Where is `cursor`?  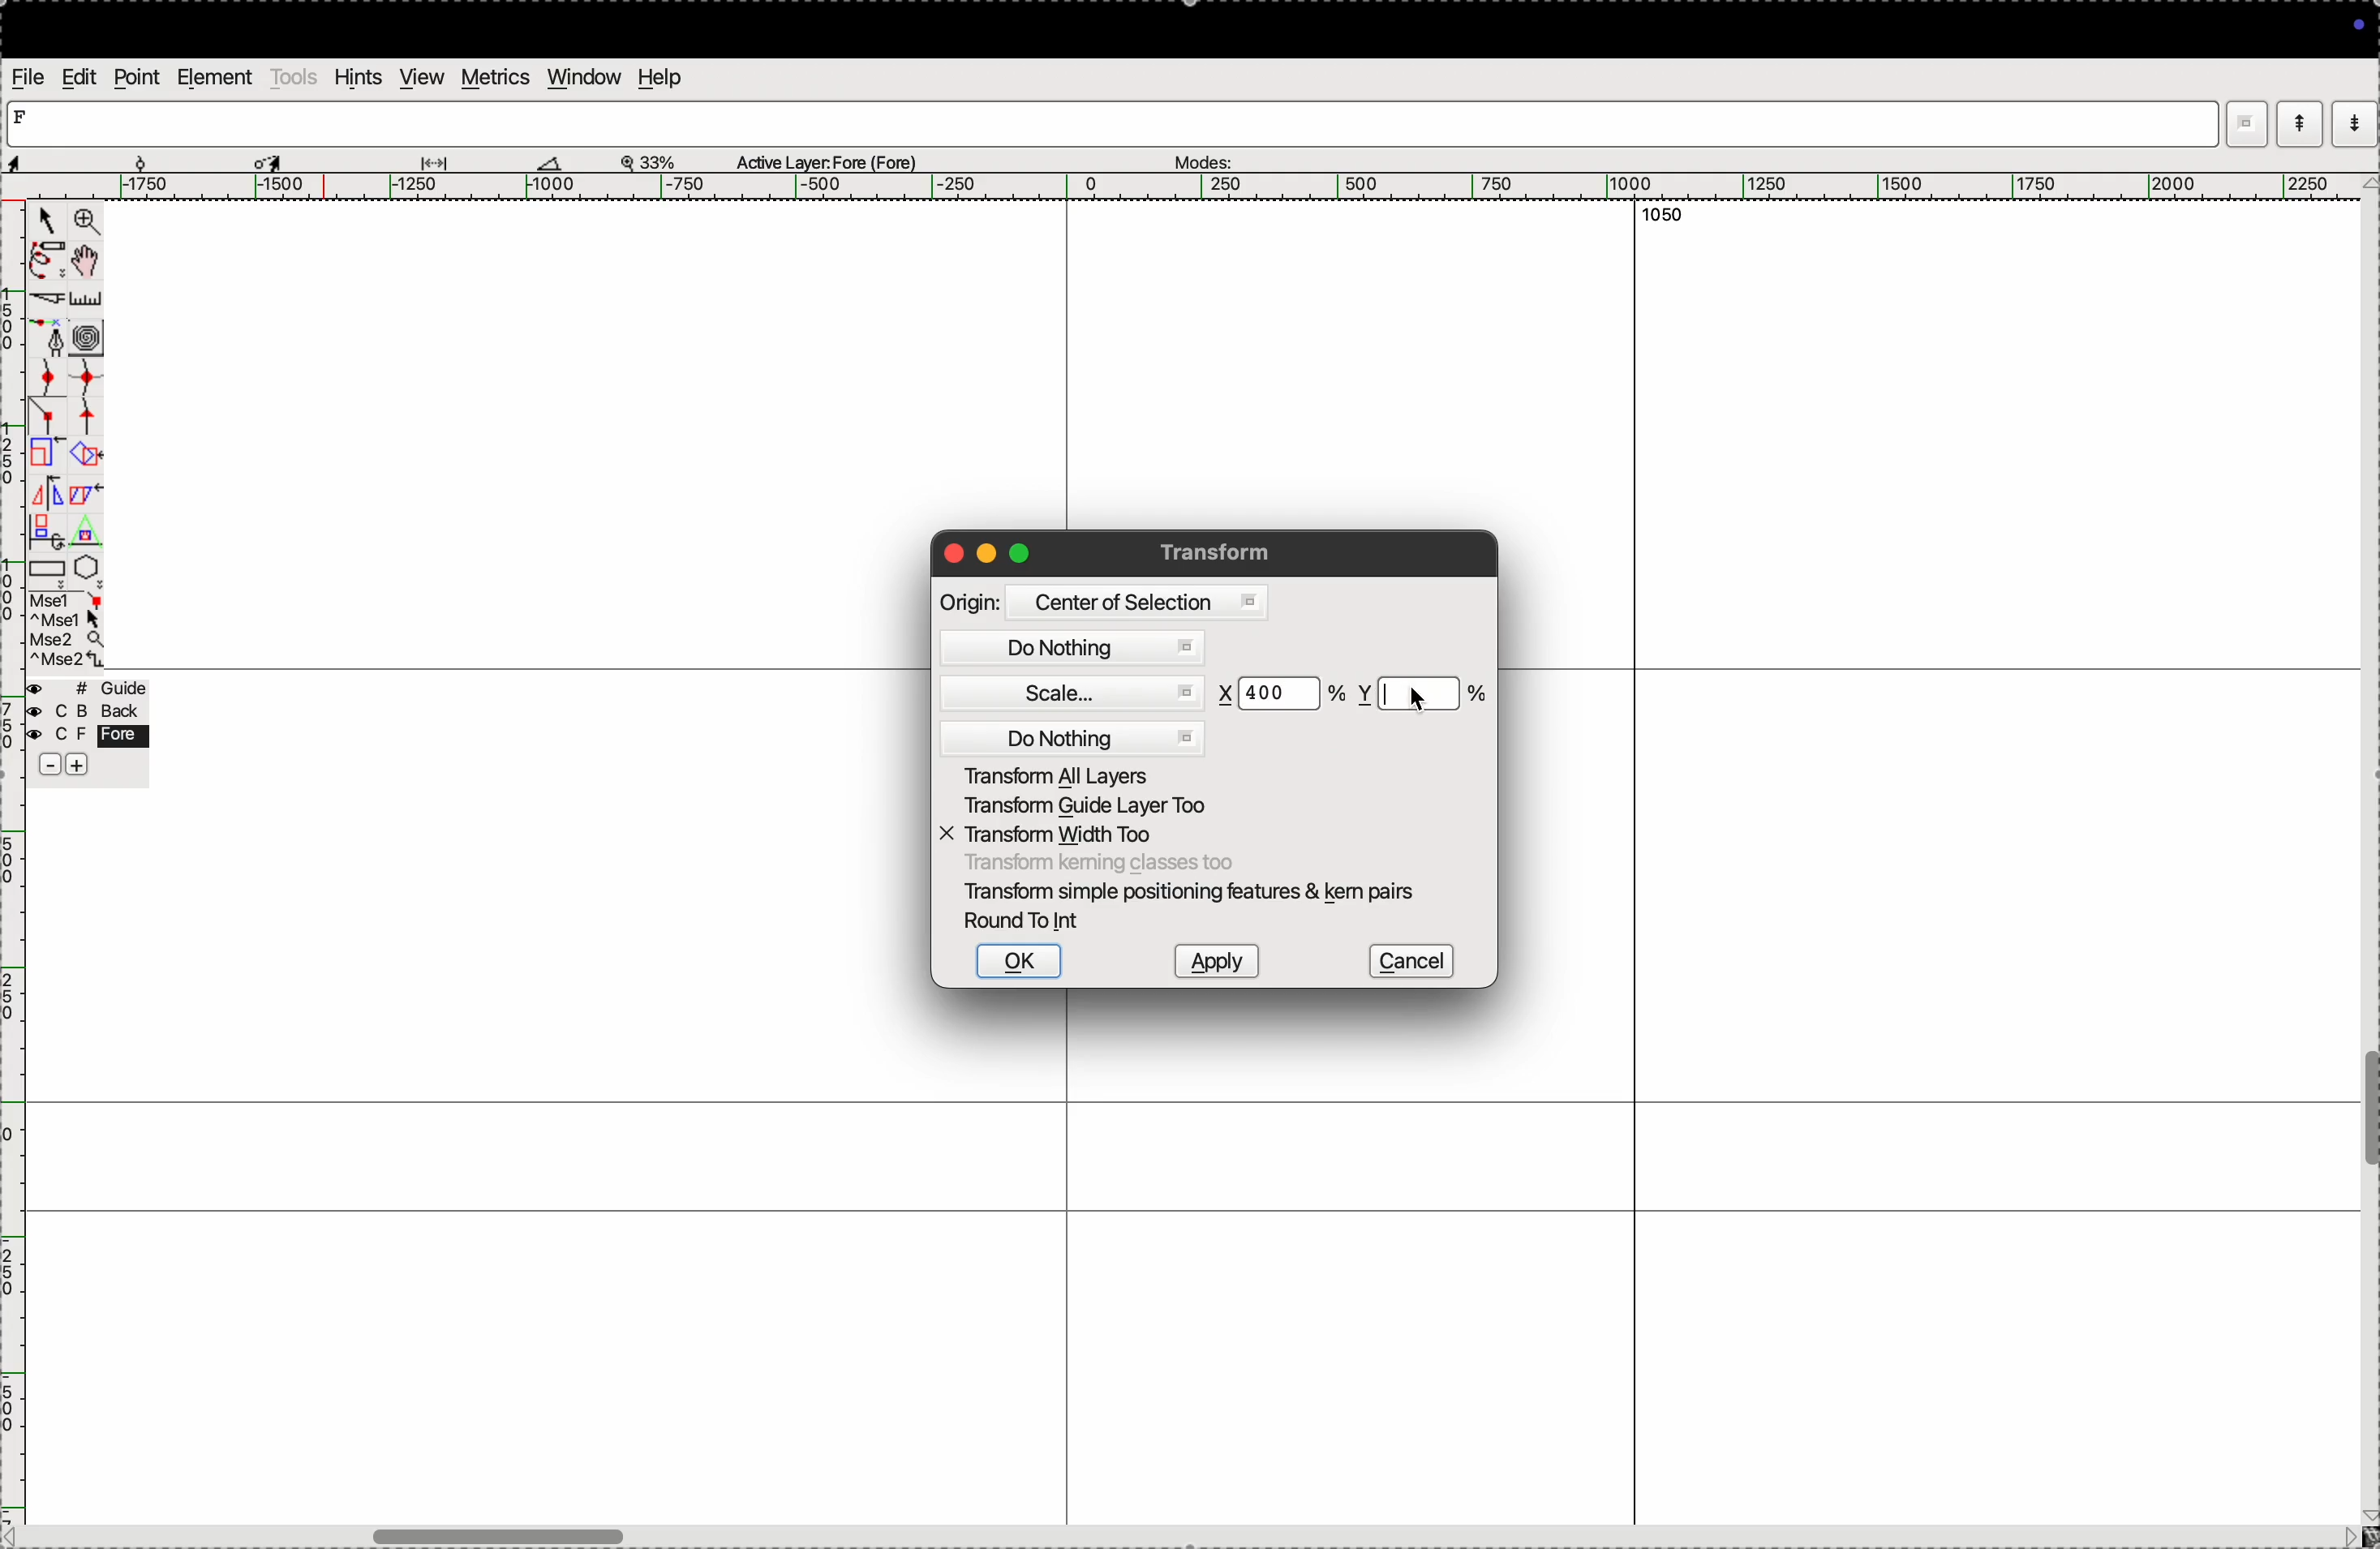
cursor is located at coordinates (44, 222).